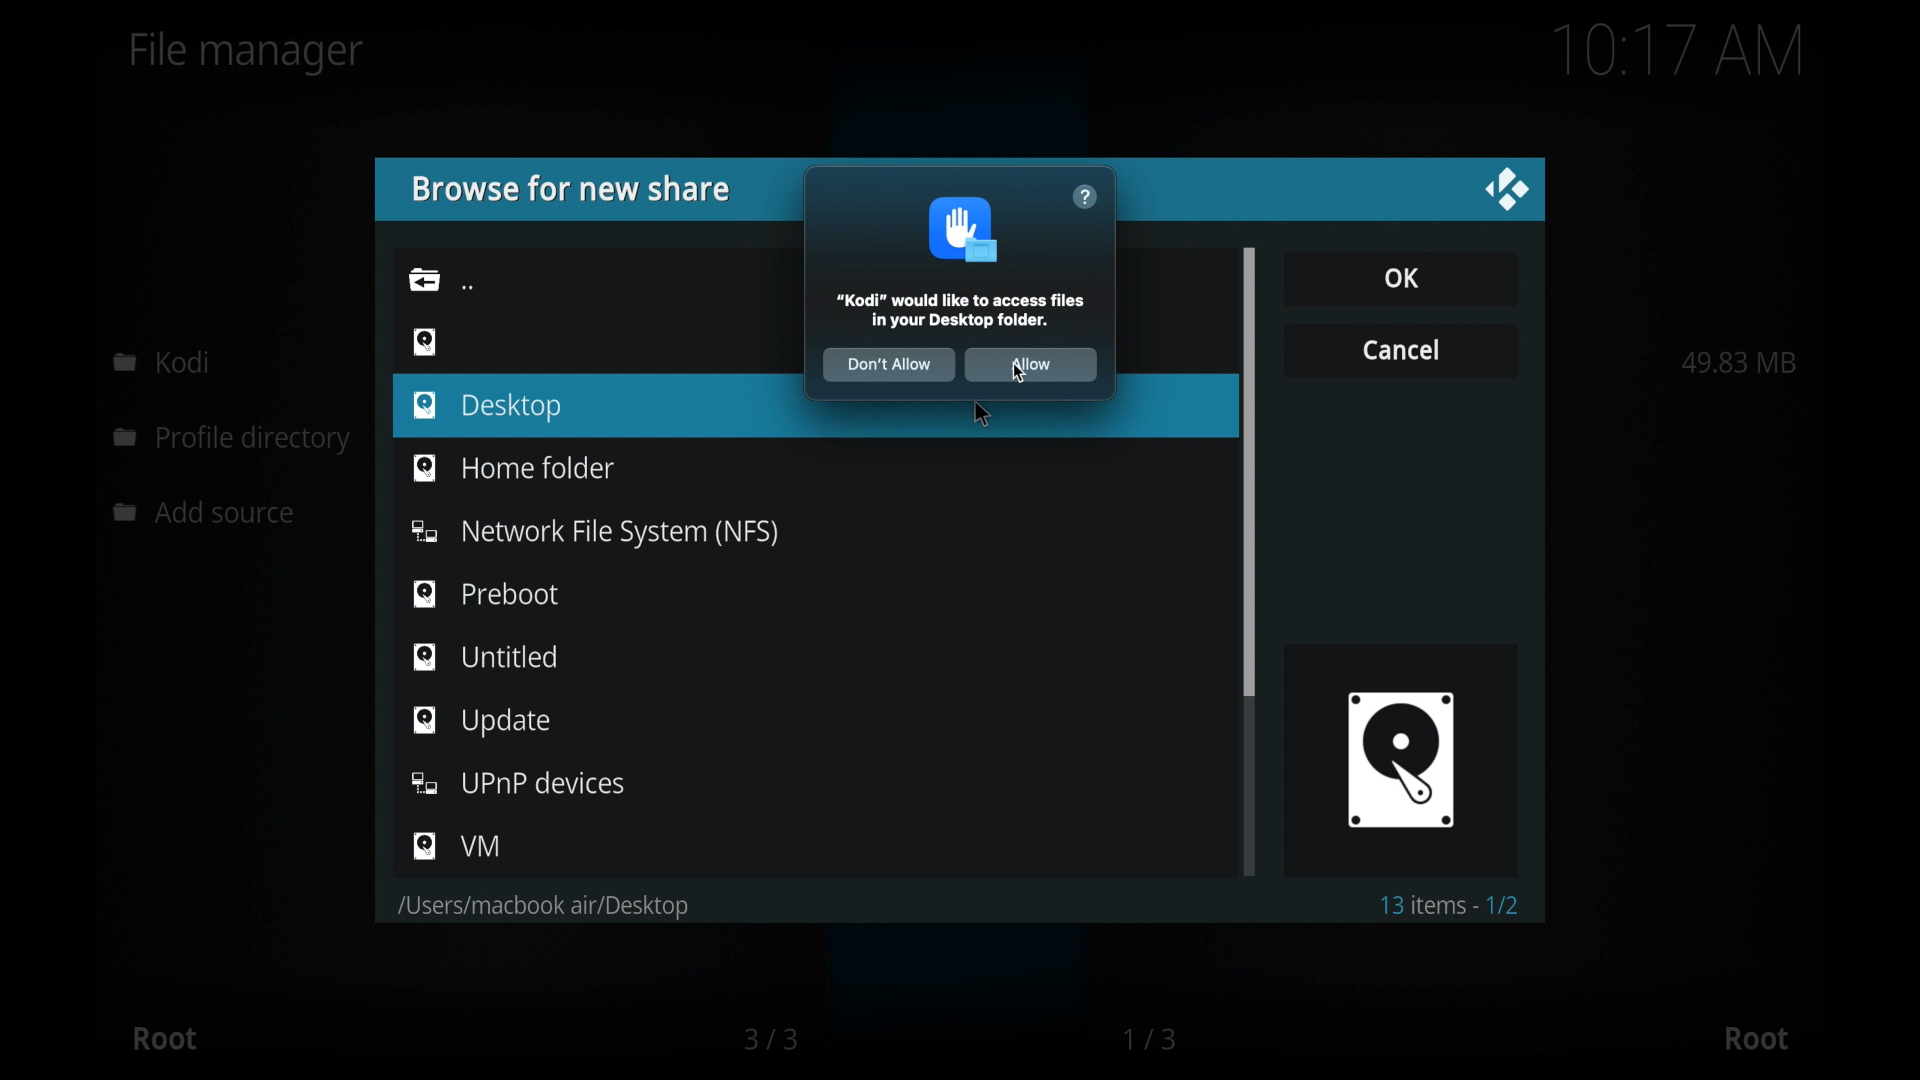 This screenshot has height=1080, width=1920. I want to click on don't allow, so click(888, 365).